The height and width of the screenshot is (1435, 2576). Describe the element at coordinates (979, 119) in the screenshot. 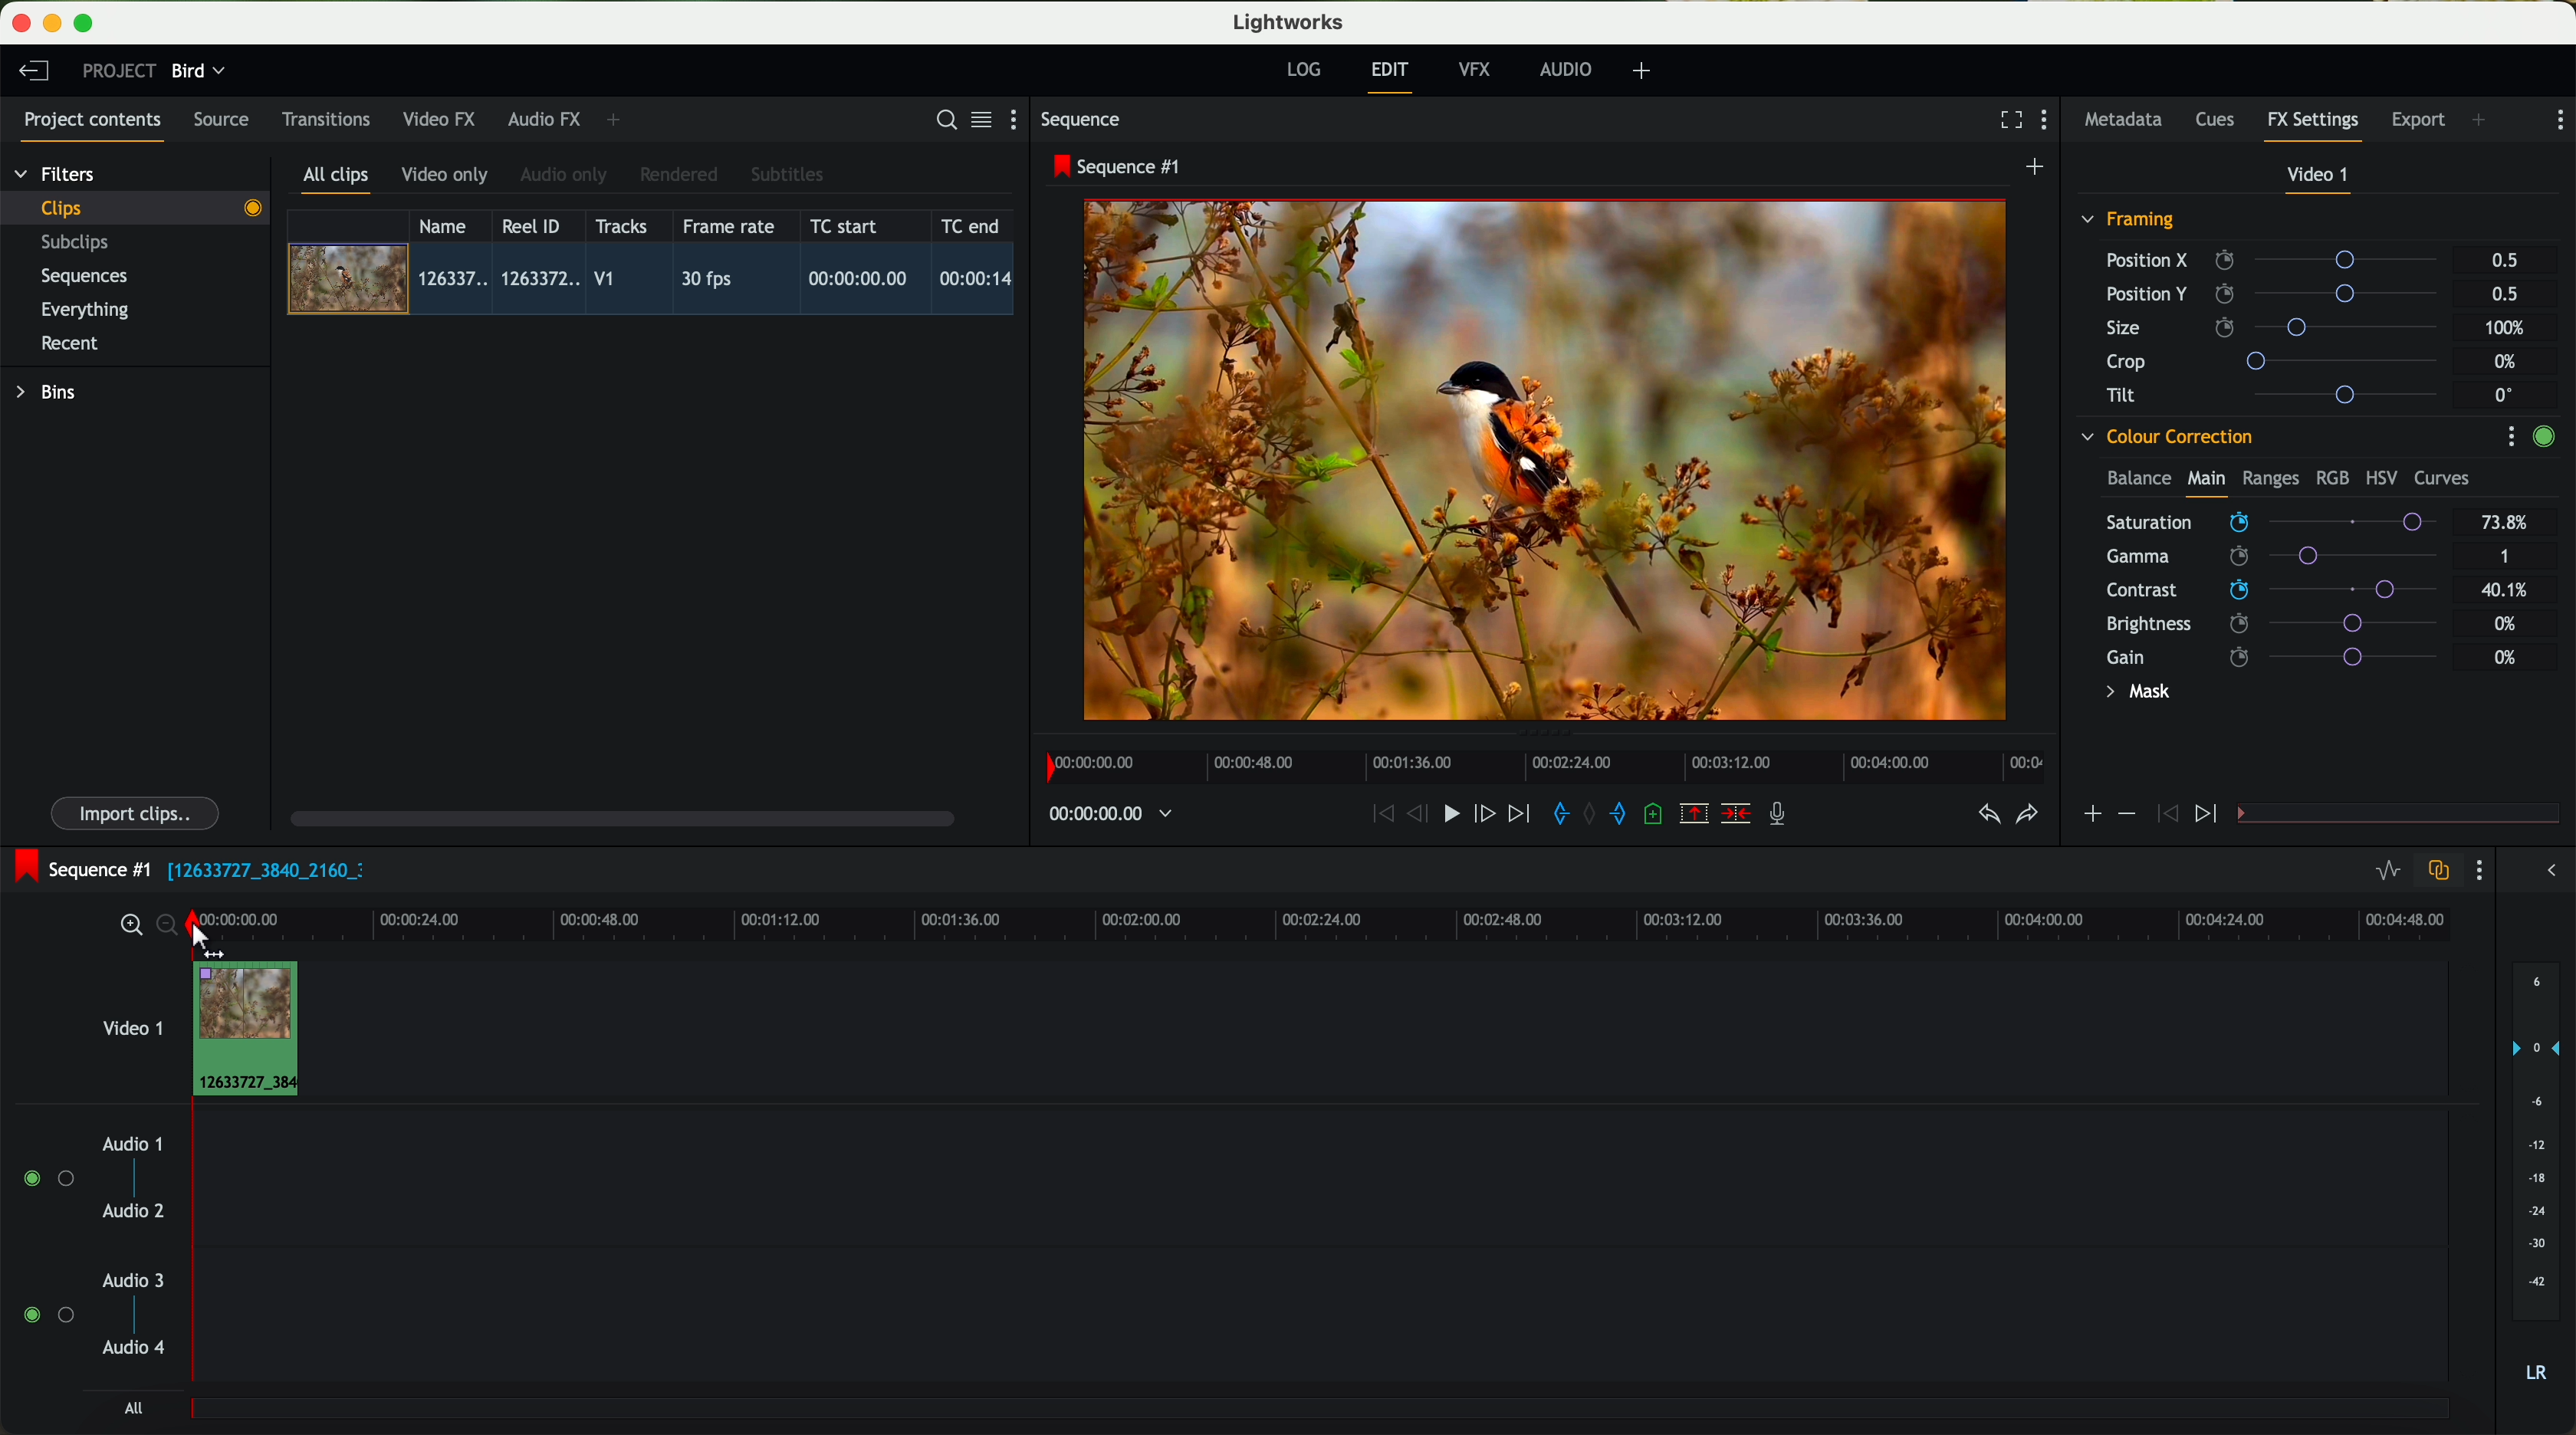

I see `toggle between list and title view` at that location.